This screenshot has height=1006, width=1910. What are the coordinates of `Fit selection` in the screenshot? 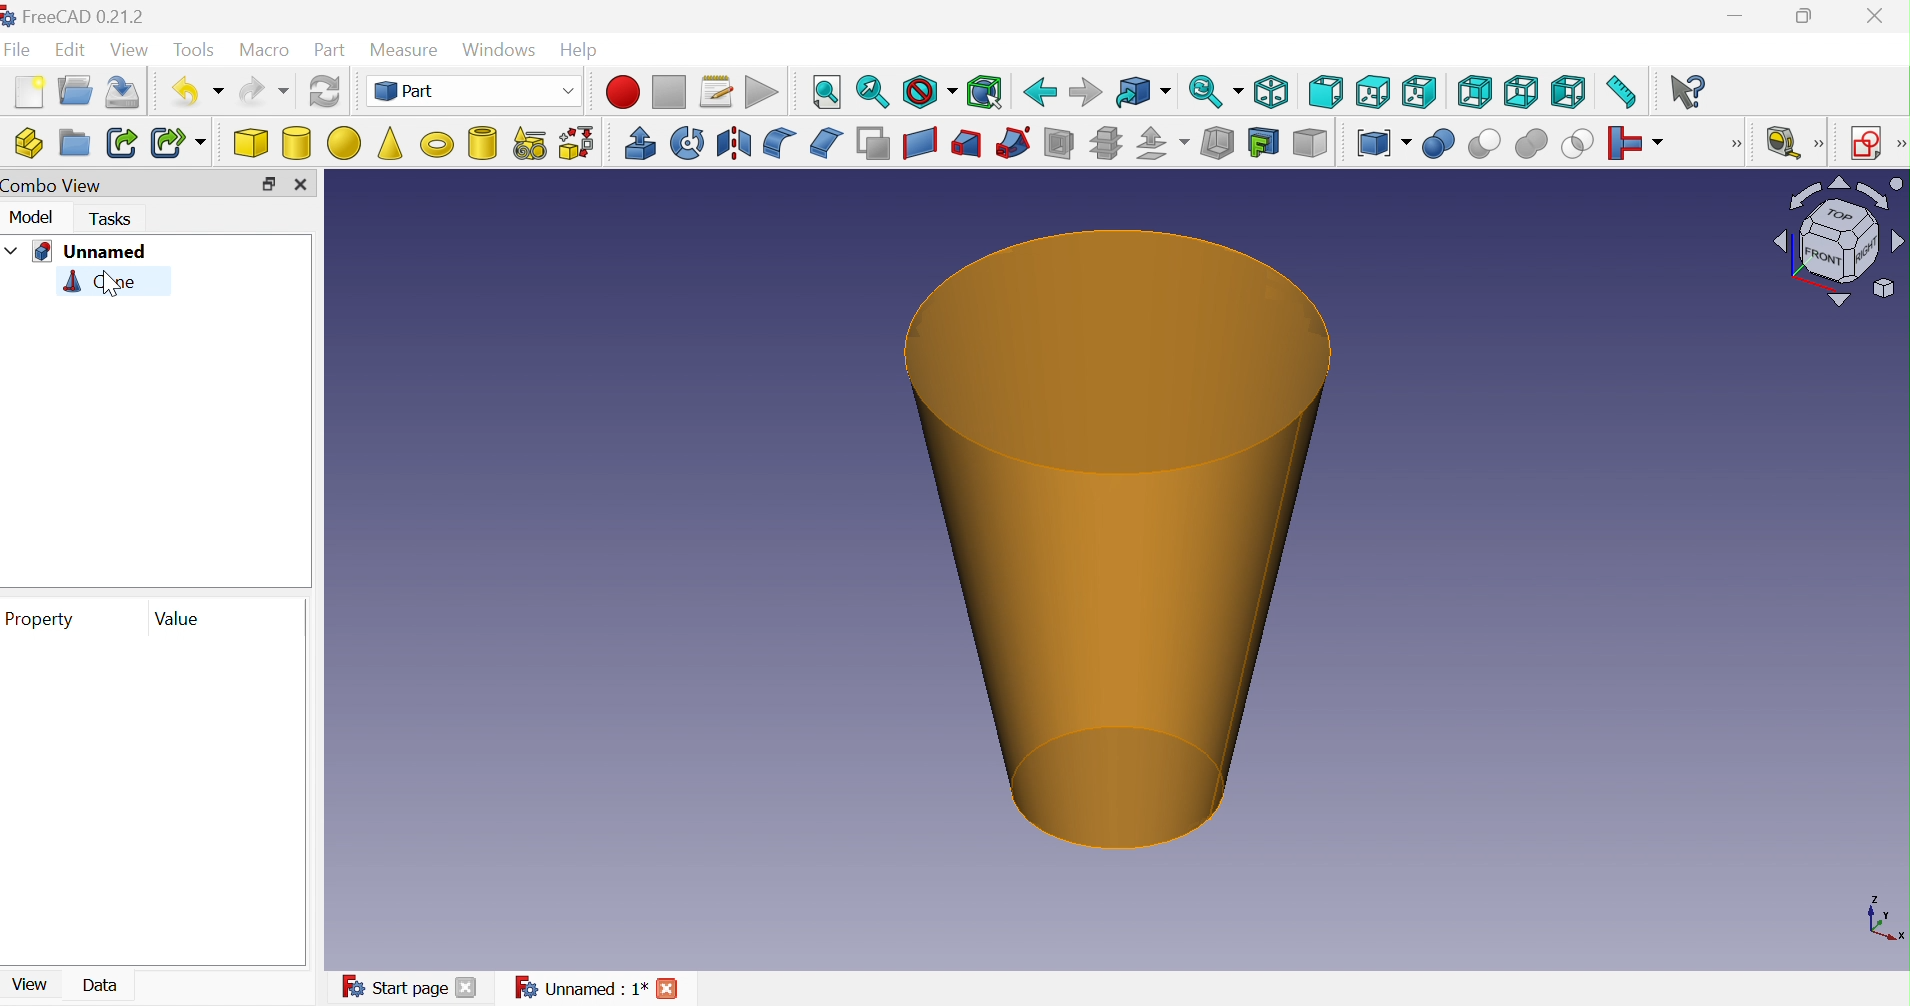 It's located at (871, 95).